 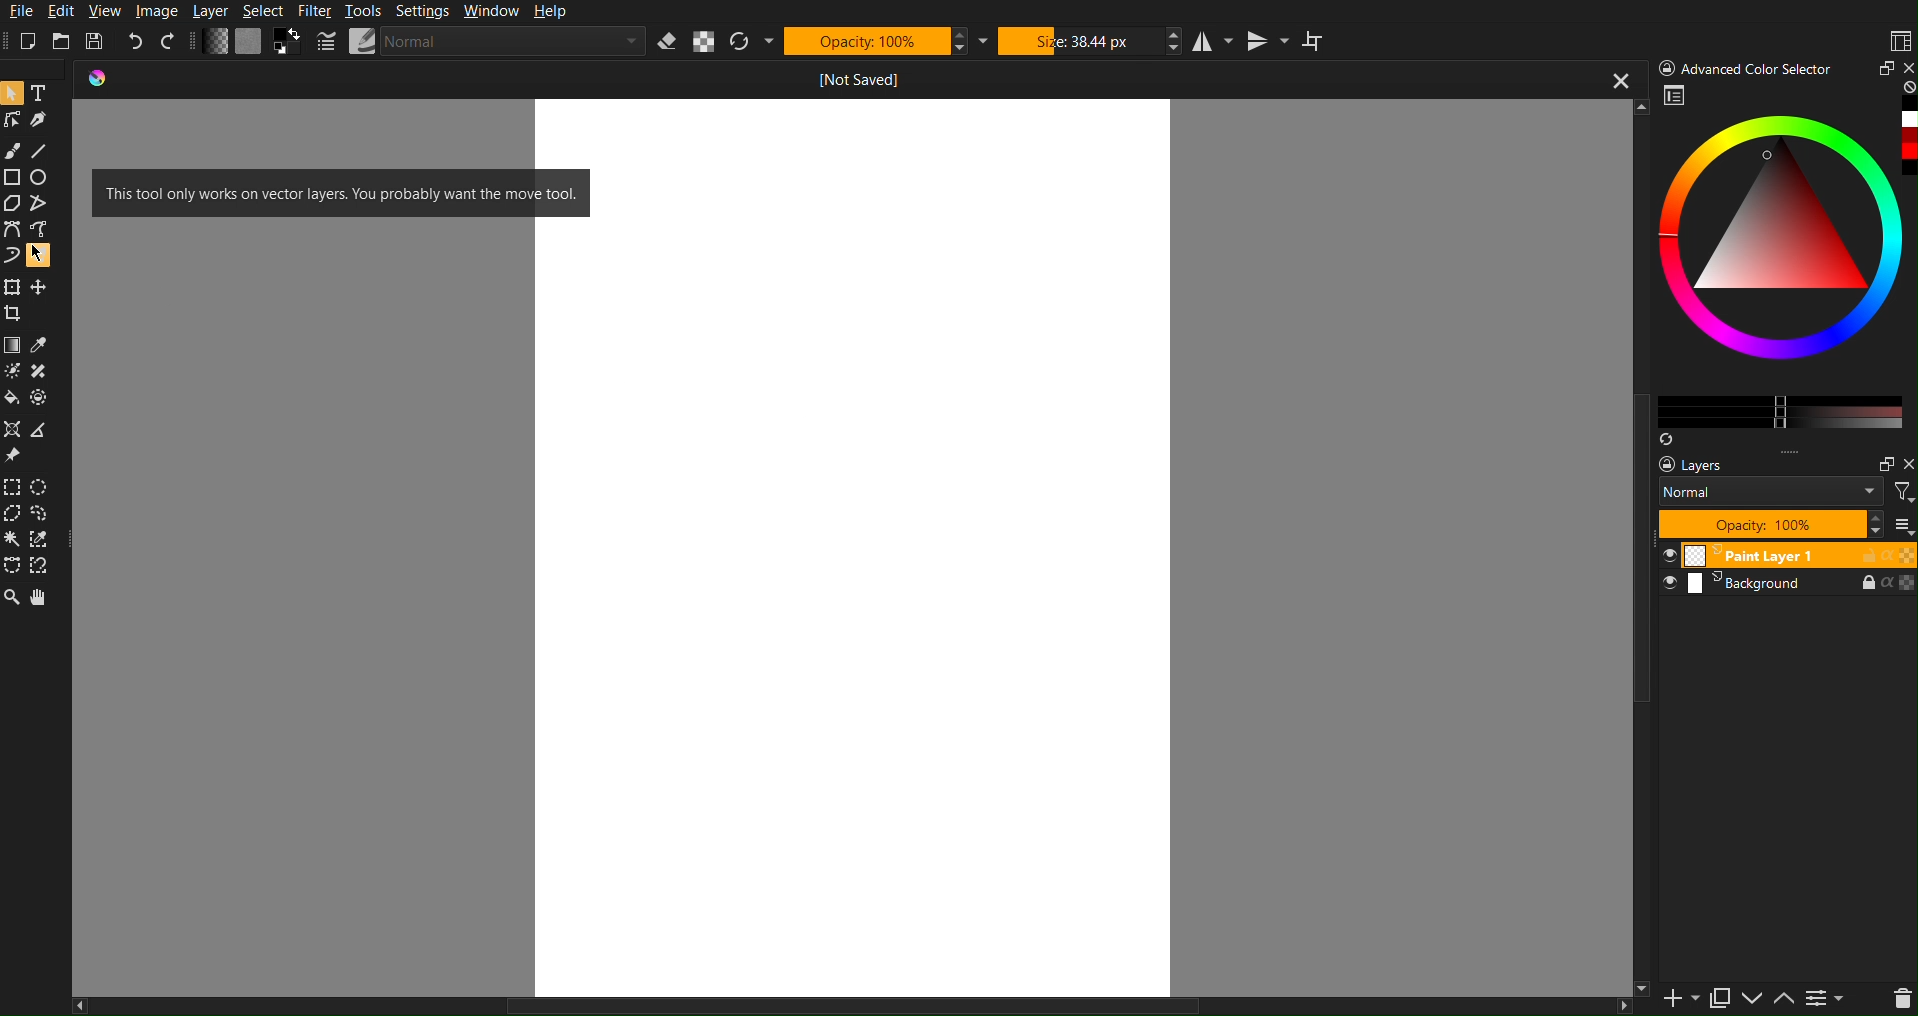 I want to click on Line options, so click(x=363, y=41).